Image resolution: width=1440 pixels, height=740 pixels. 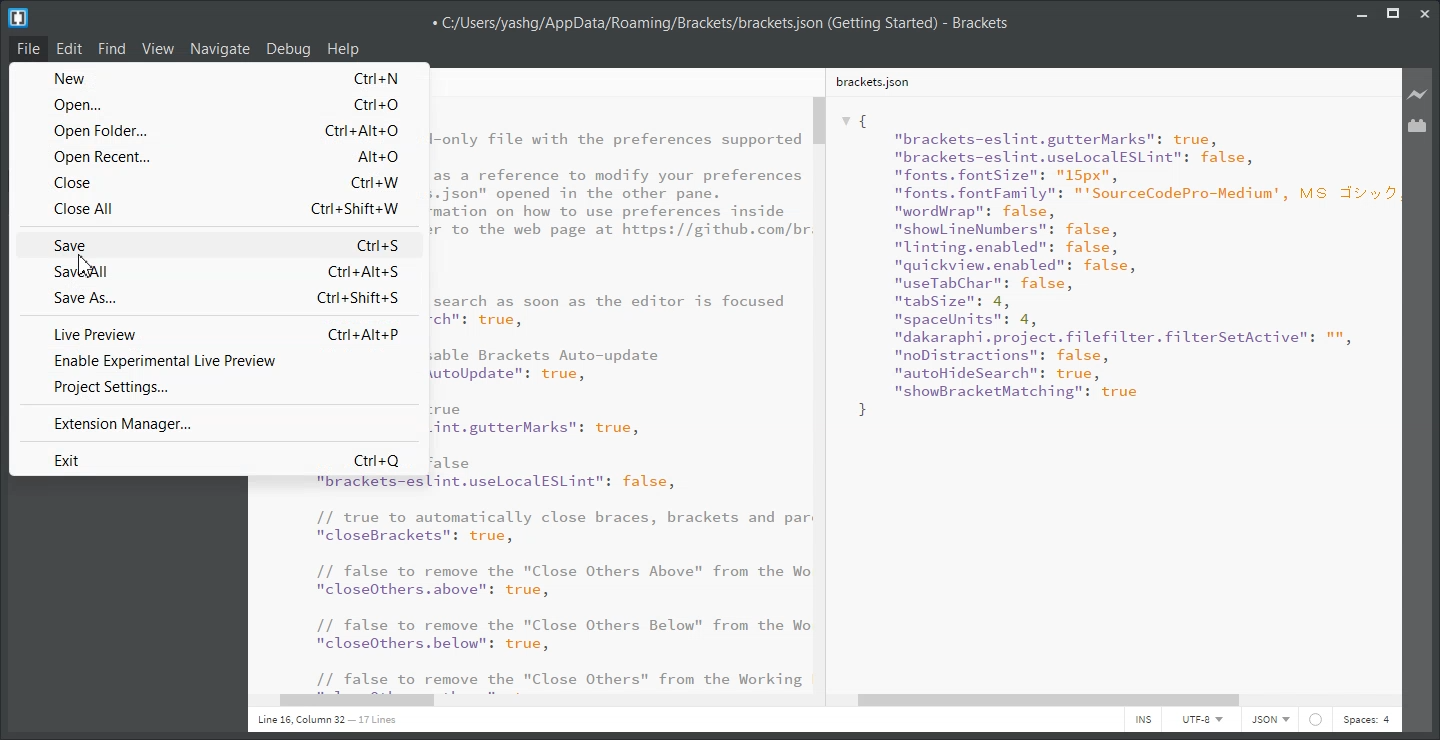 What do you see at coordinates (158, 49) in the screenshot?
I see `View` at bounding box center [158, 49].